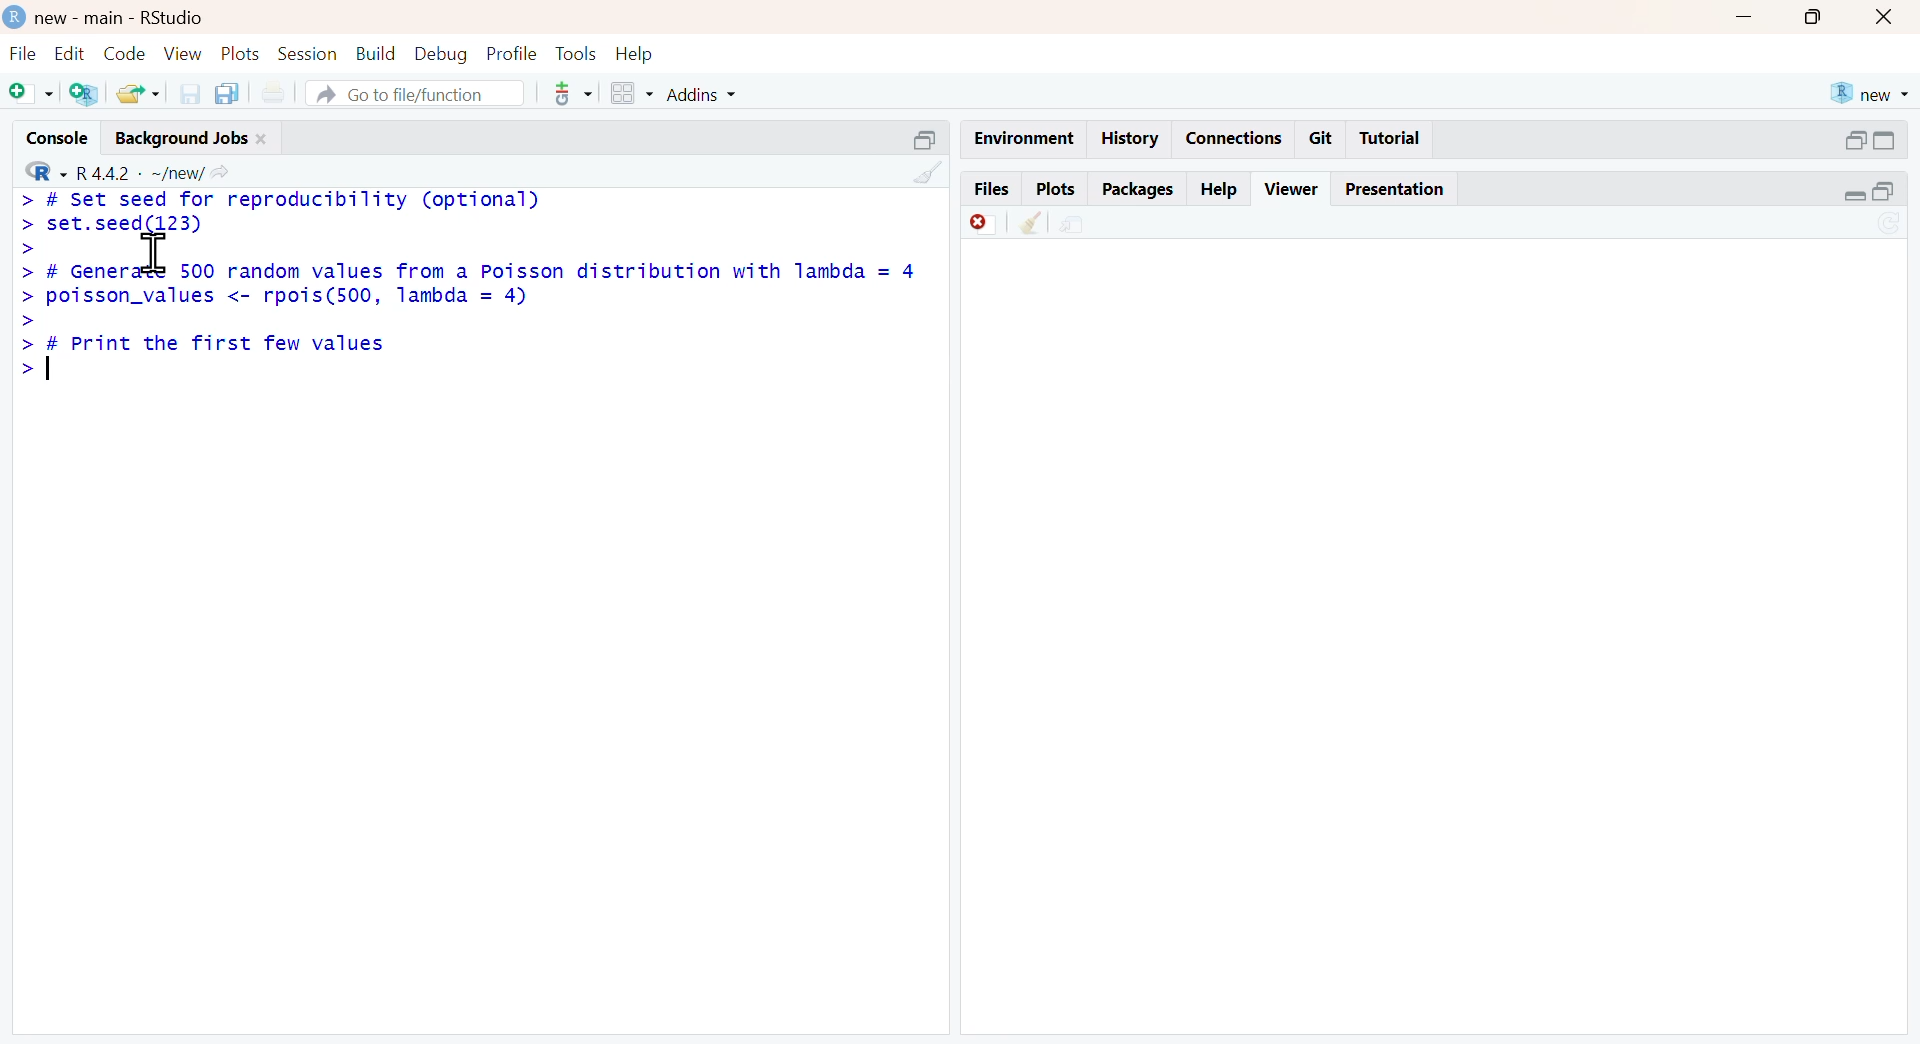 This screenshot has height=1044, width=1920. I want to click on logo, so click(14, 16).